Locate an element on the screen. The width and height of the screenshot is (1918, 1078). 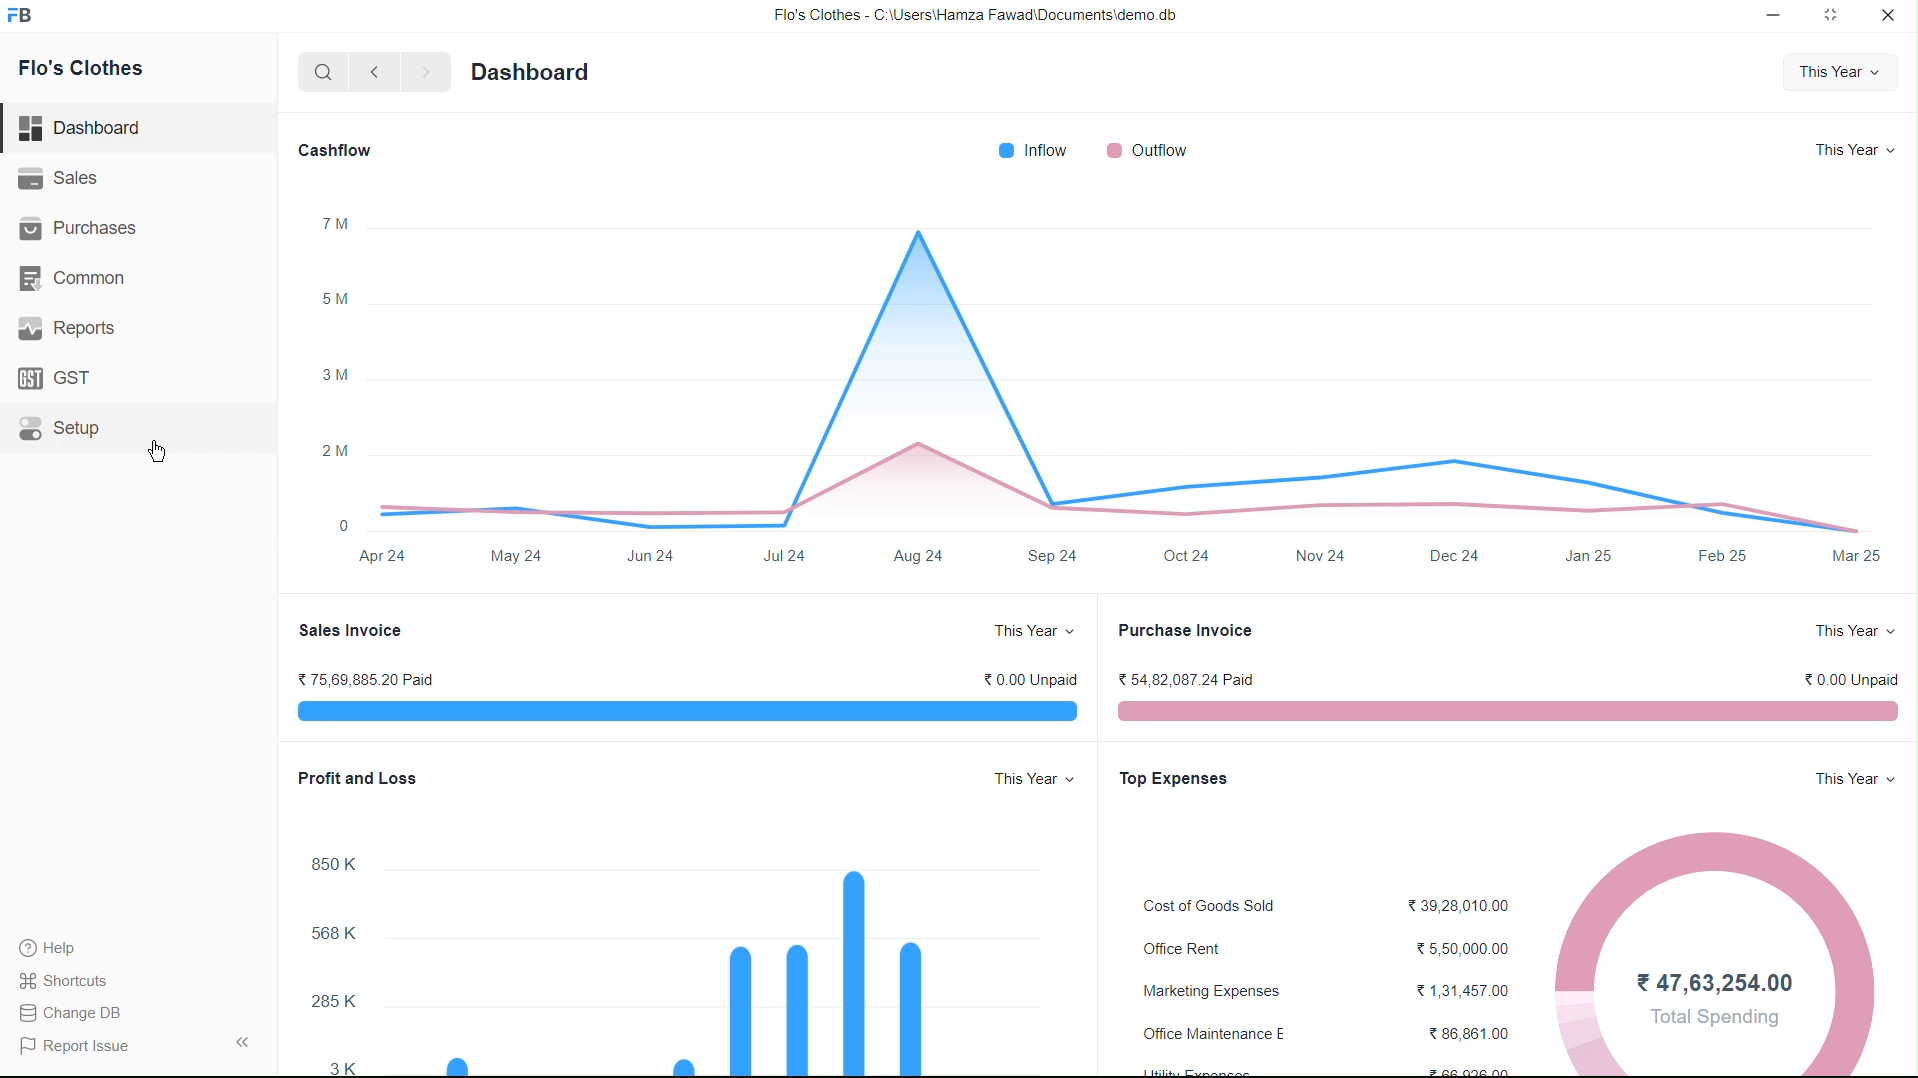
x axis is located at coordinates (334, 371).